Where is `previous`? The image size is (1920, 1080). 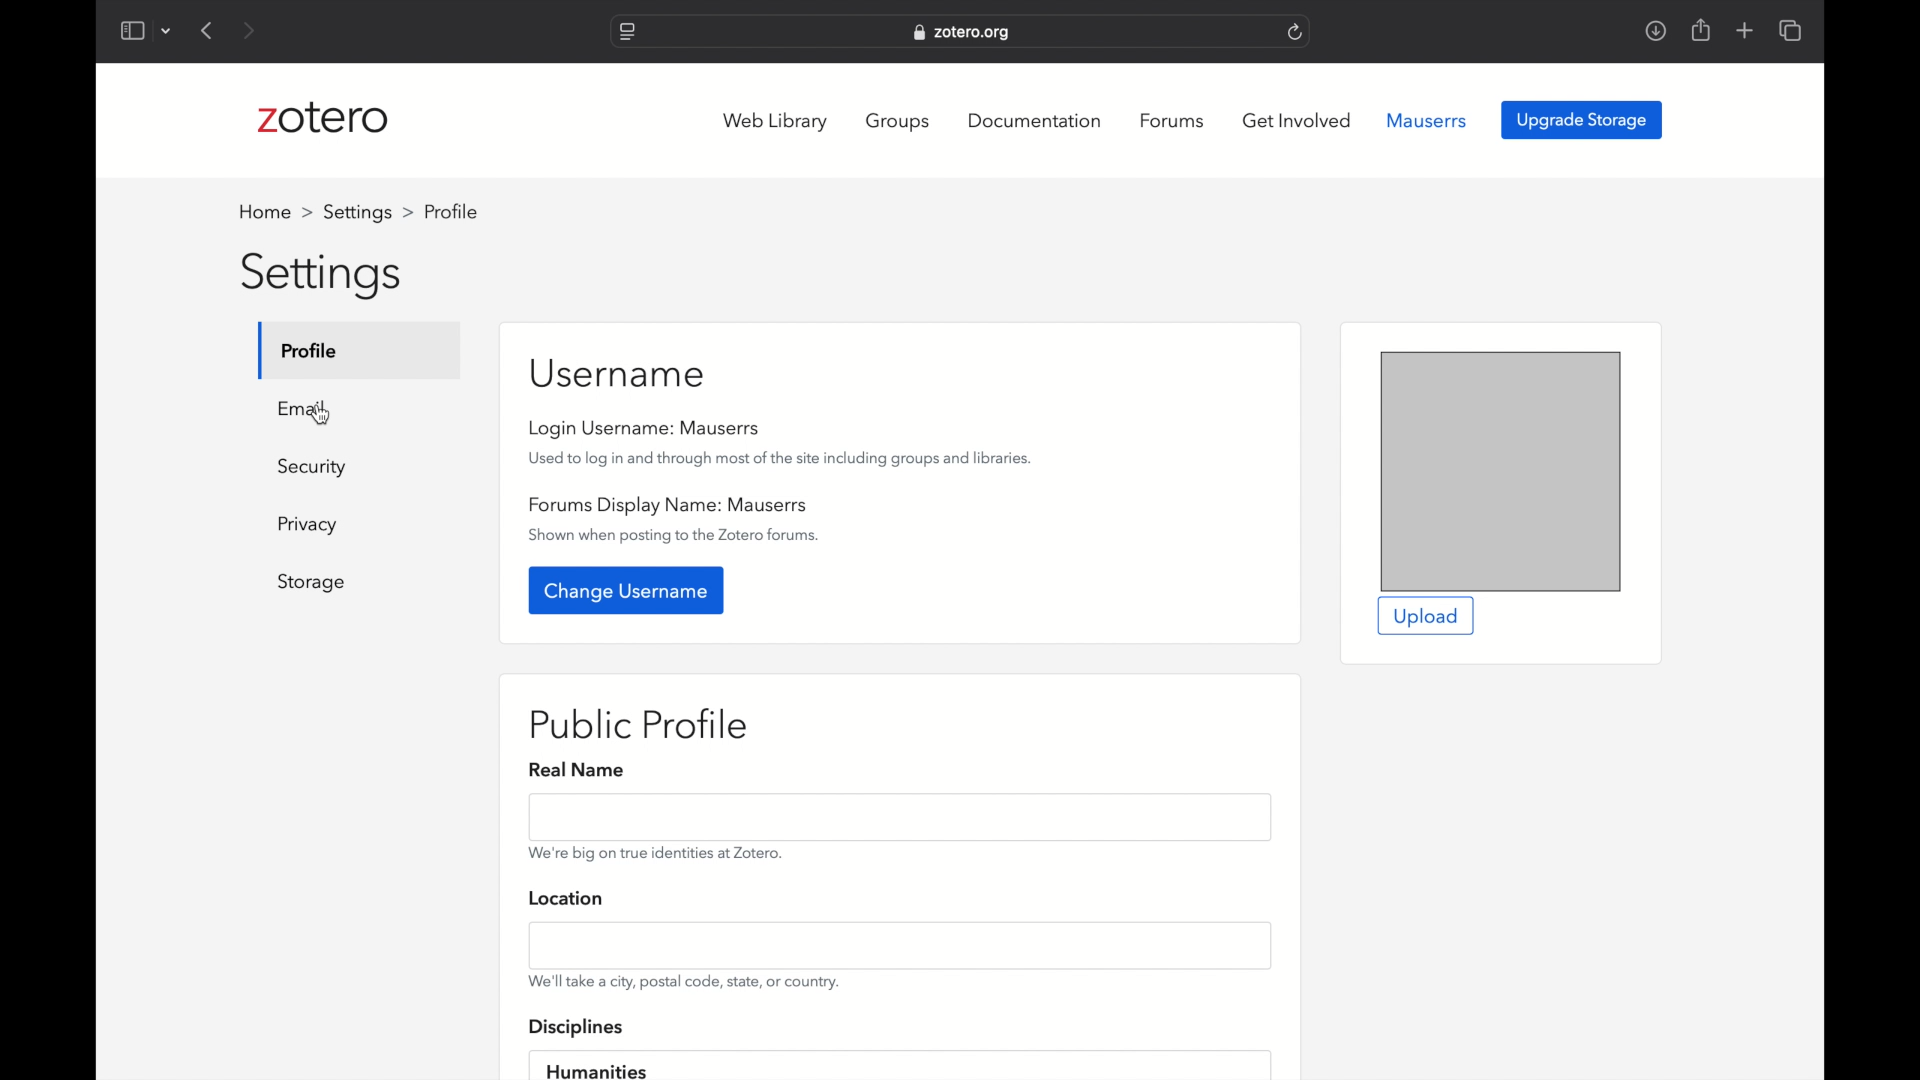 previous is located at coordinates (208, 30).